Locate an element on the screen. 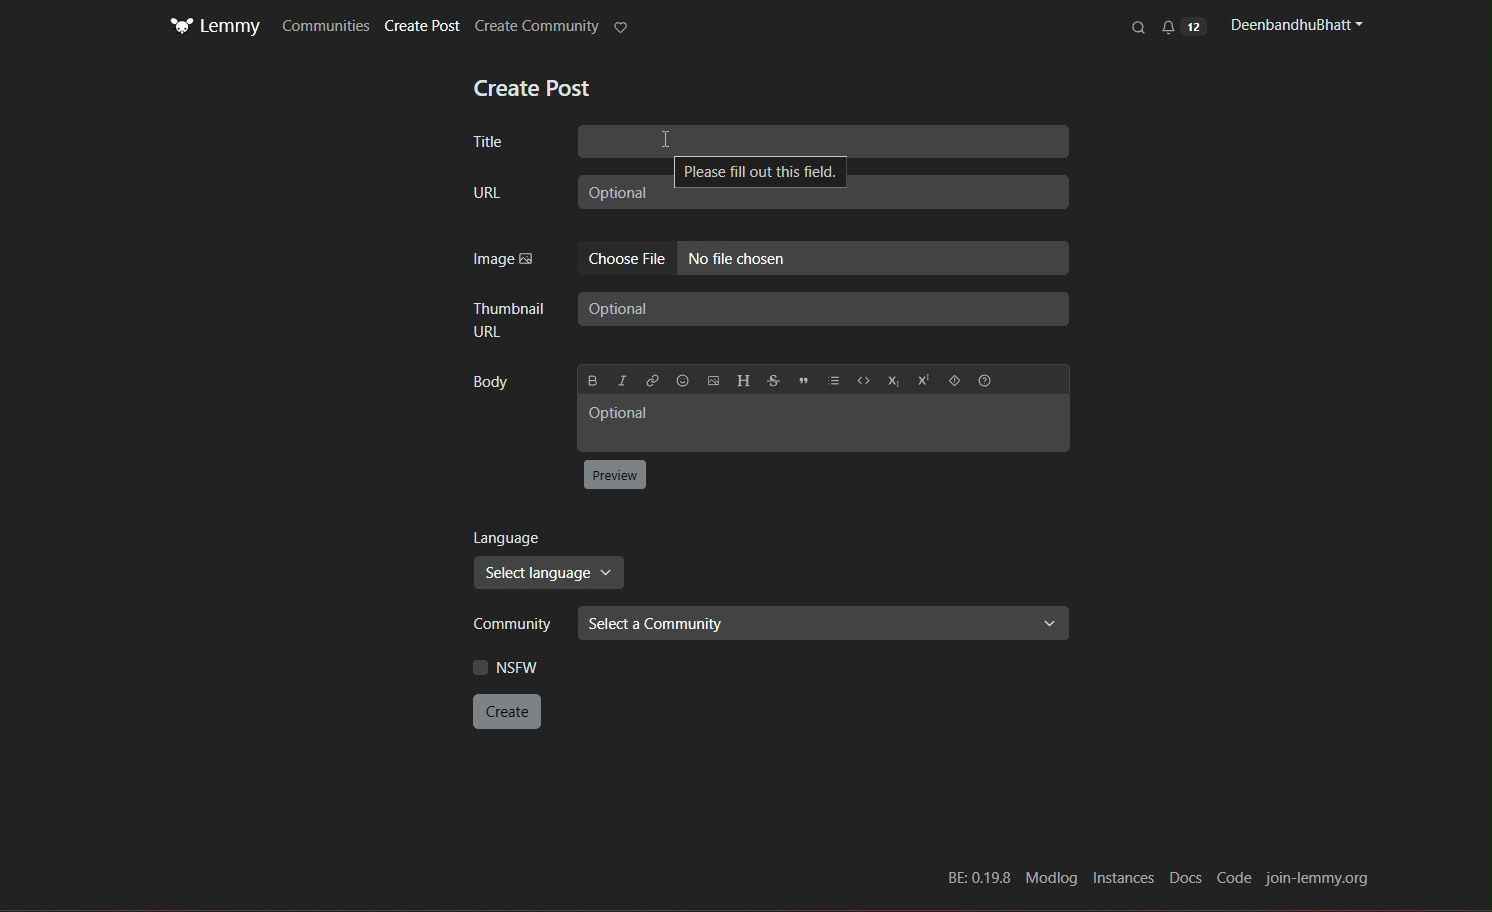 The image size is (1492, 912). create is located at coordinates (509, 710).